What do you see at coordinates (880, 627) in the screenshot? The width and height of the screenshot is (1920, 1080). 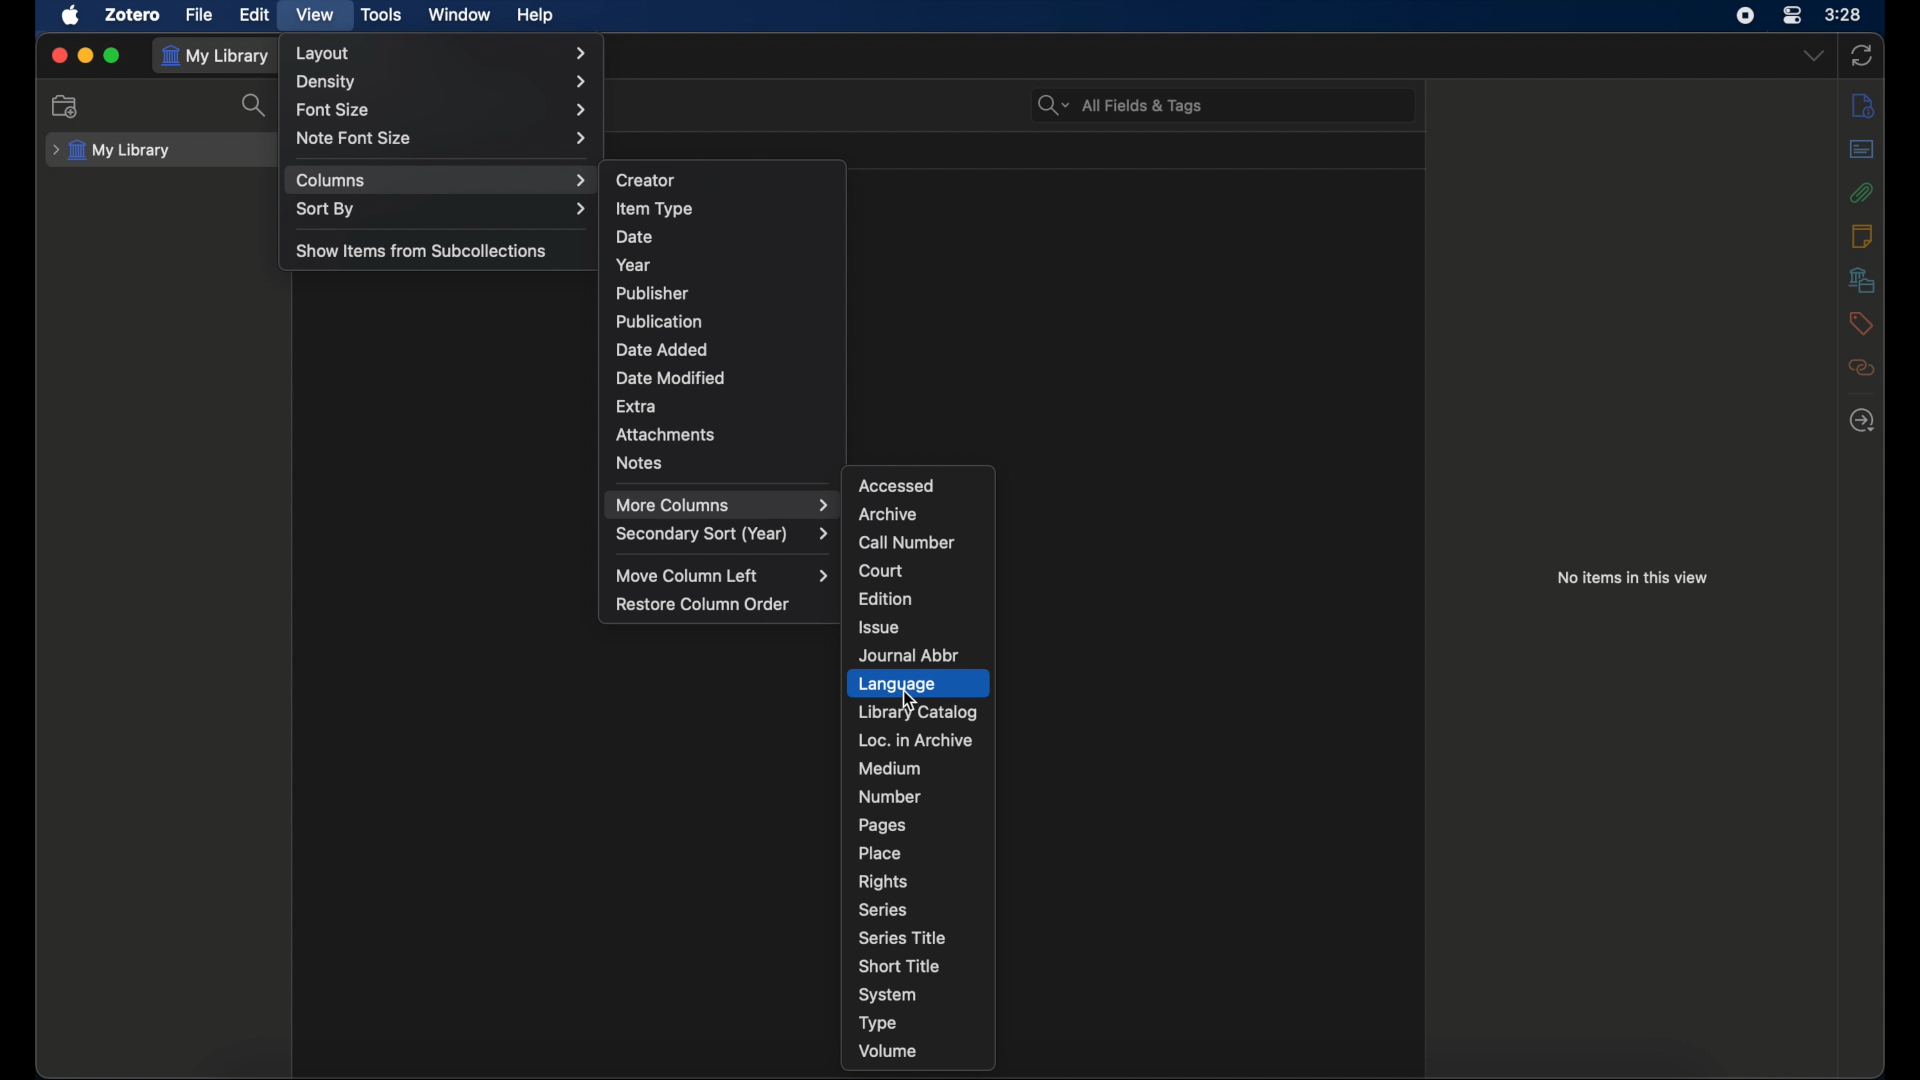 I see `issue` at bounding box center [880, 627].